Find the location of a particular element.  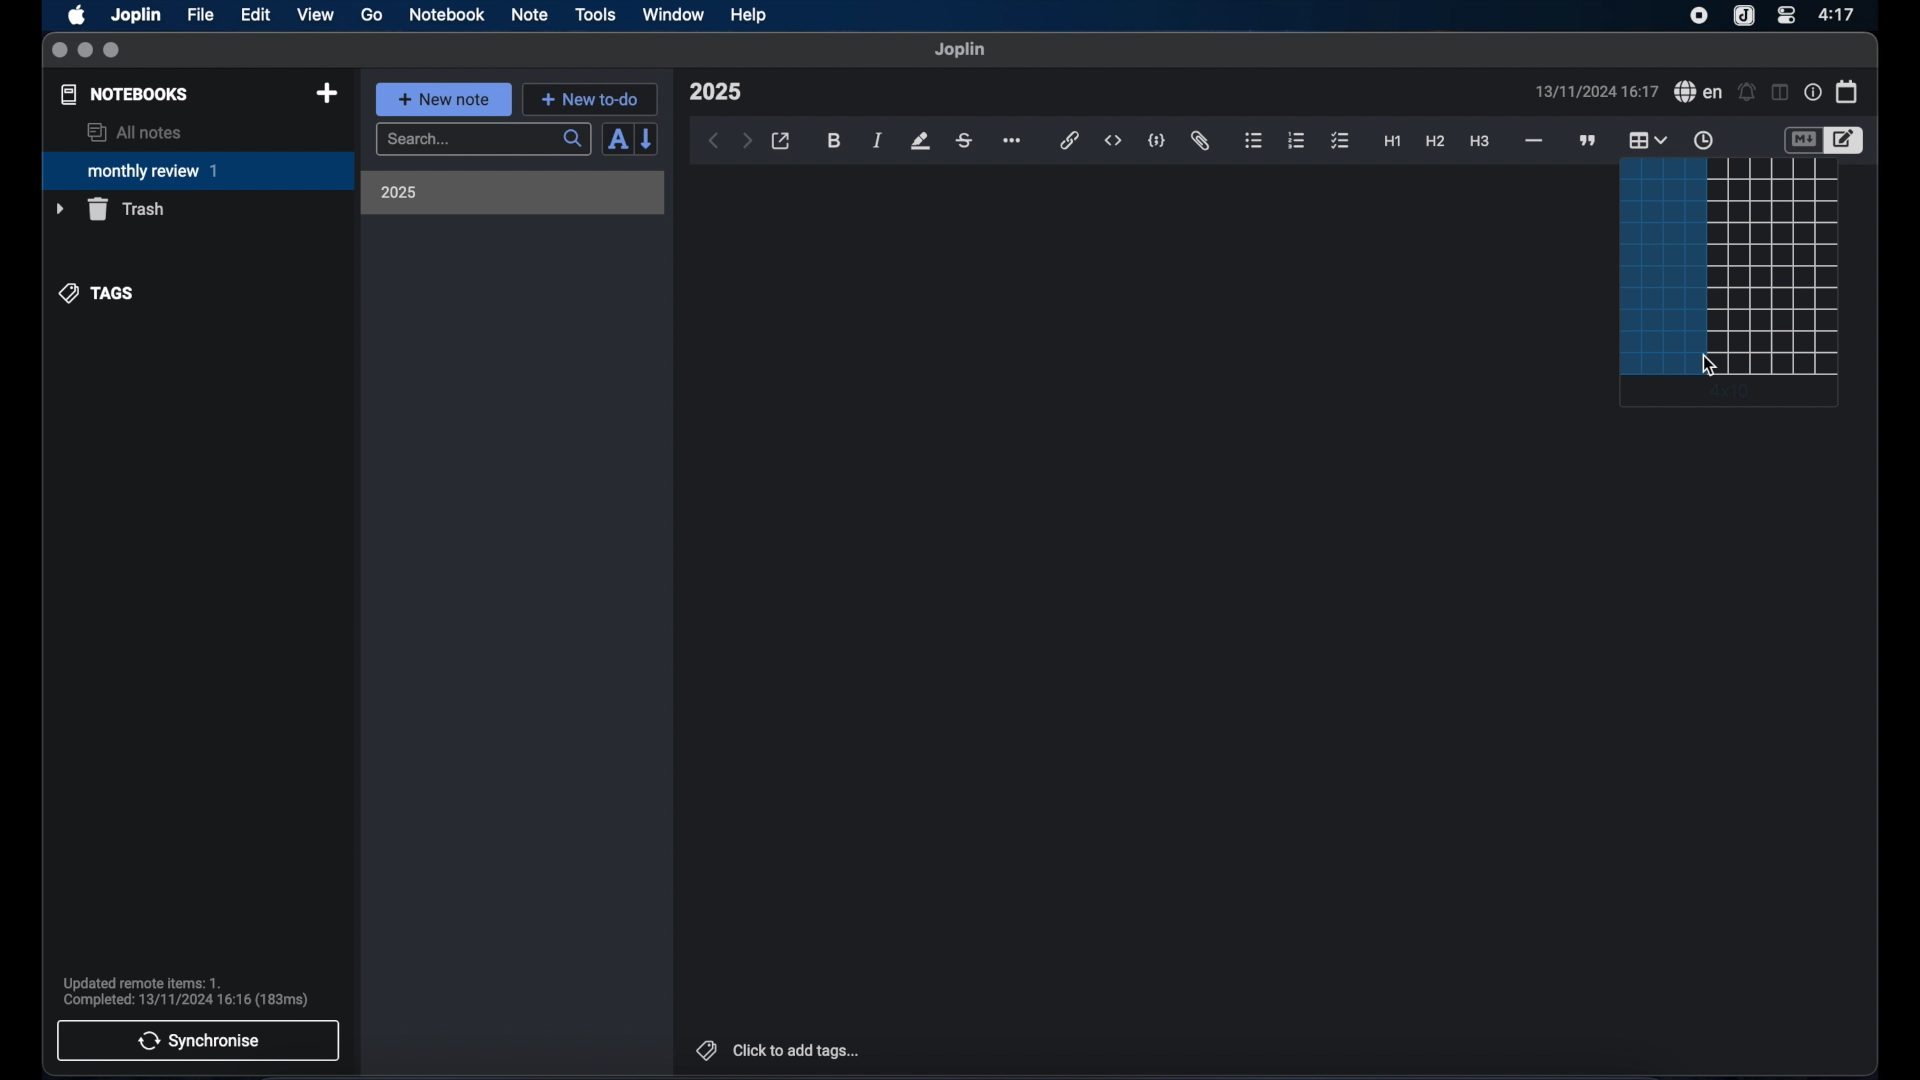

joplin icon is located at coordinates (1742, 17).